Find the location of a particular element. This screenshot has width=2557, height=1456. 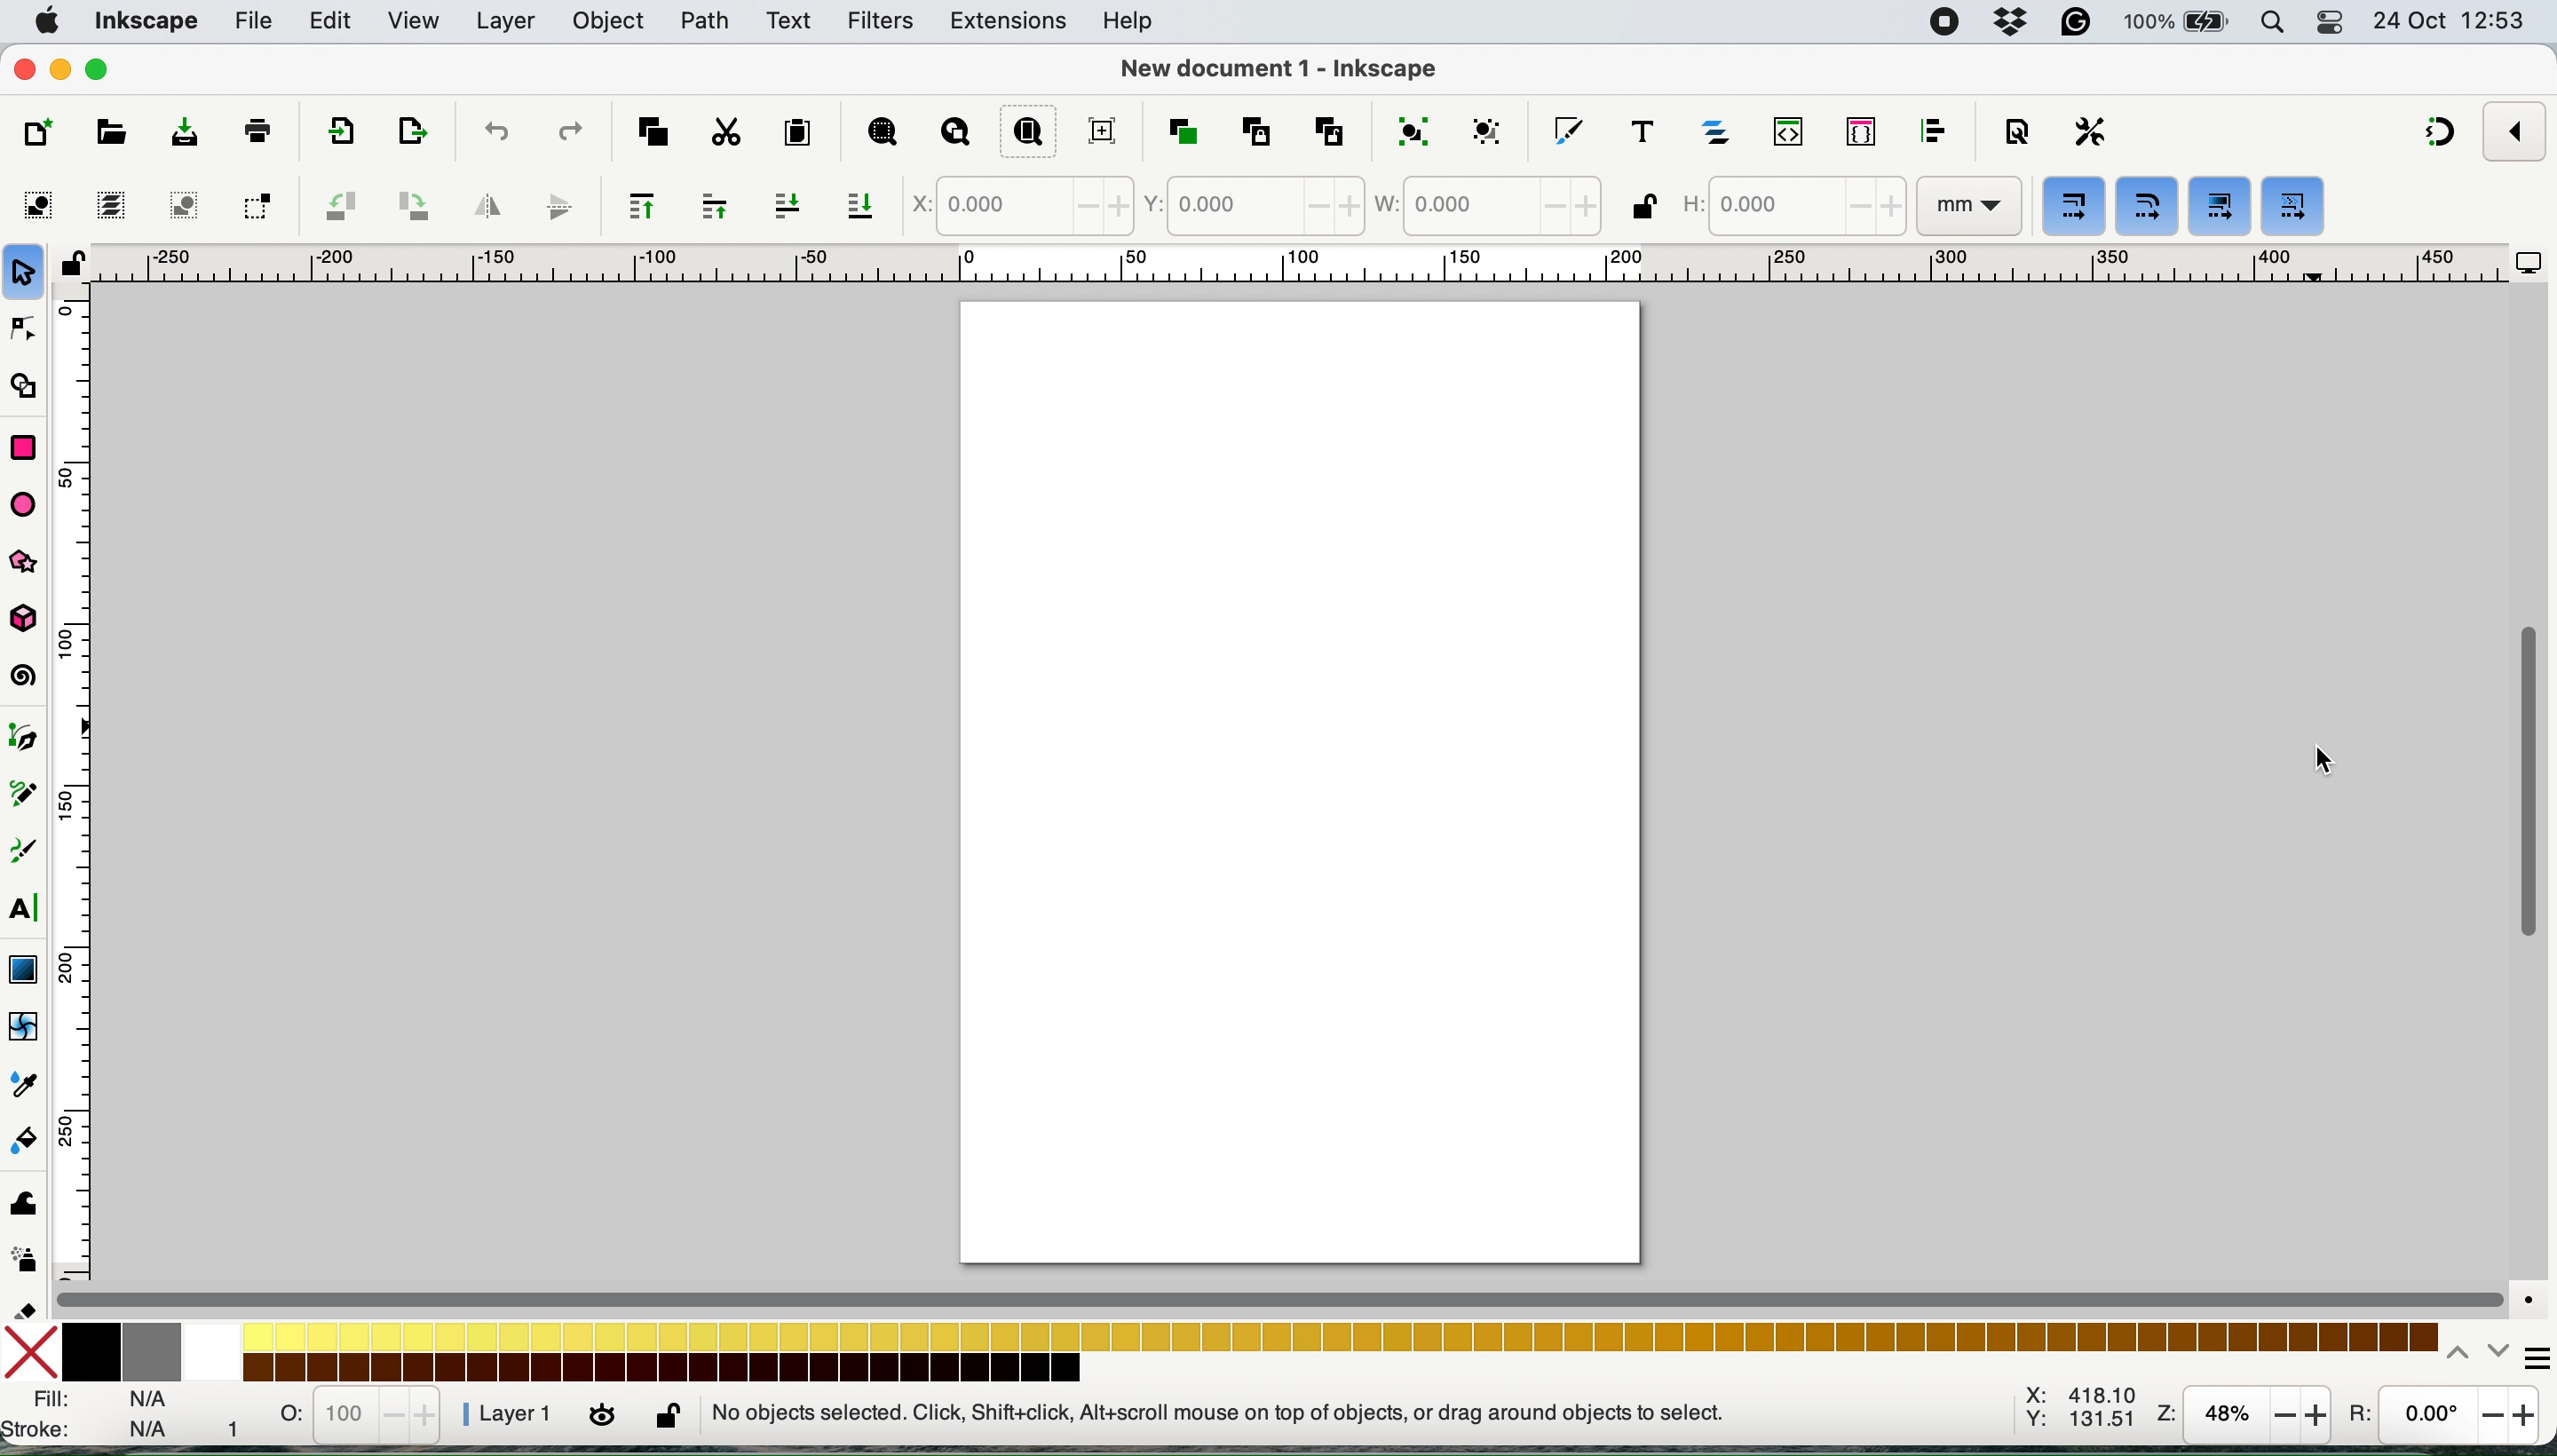

control center is located at coordinates (2331, 23).